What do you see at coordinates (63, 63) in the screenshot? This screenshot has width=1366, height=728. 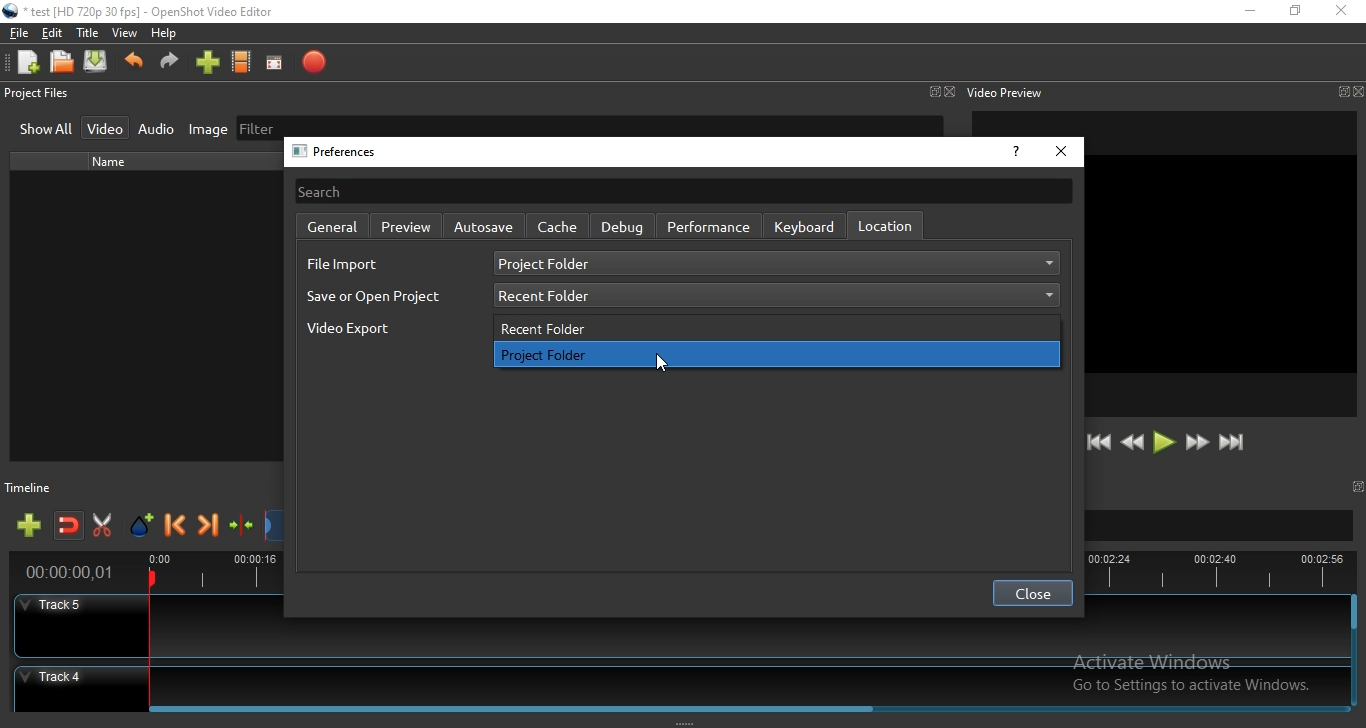 I see `Open project` at bounding box center [63, 63].